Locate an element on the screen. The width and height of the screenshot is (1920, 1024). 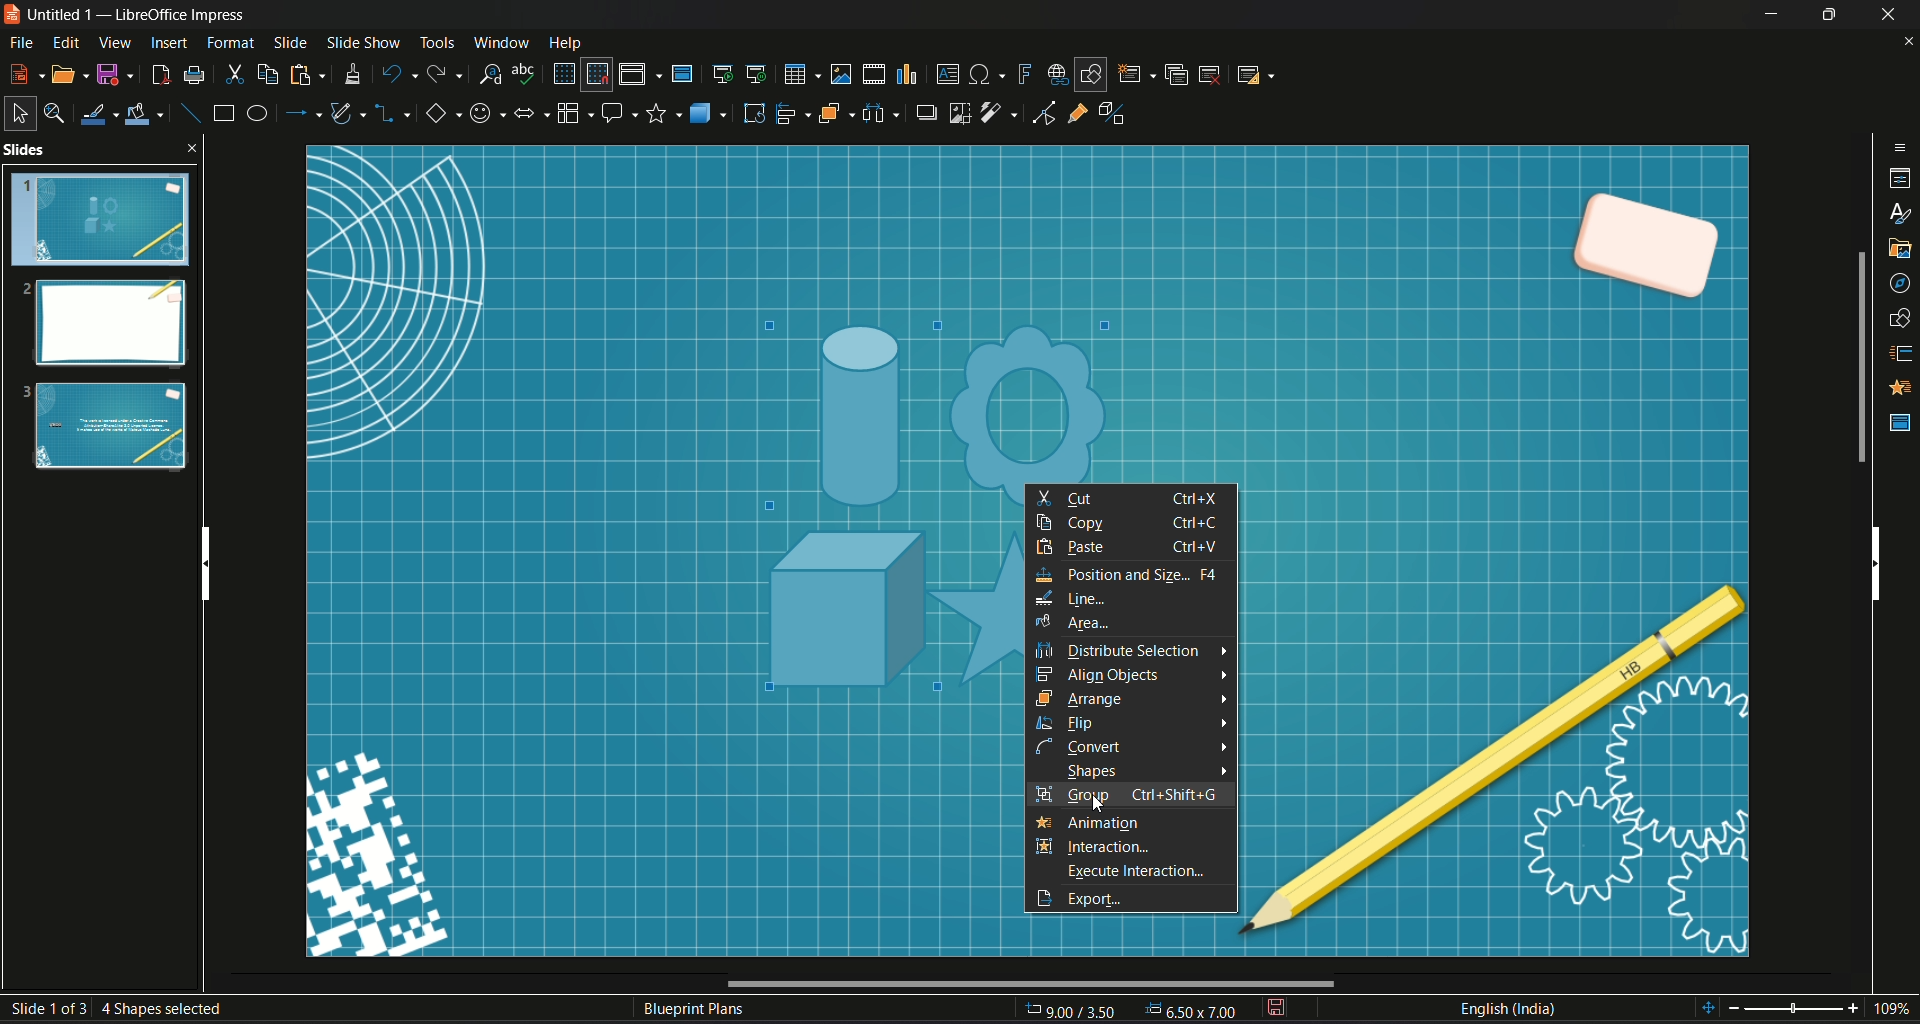
curves and polygon is located at coordinates (350, 114).